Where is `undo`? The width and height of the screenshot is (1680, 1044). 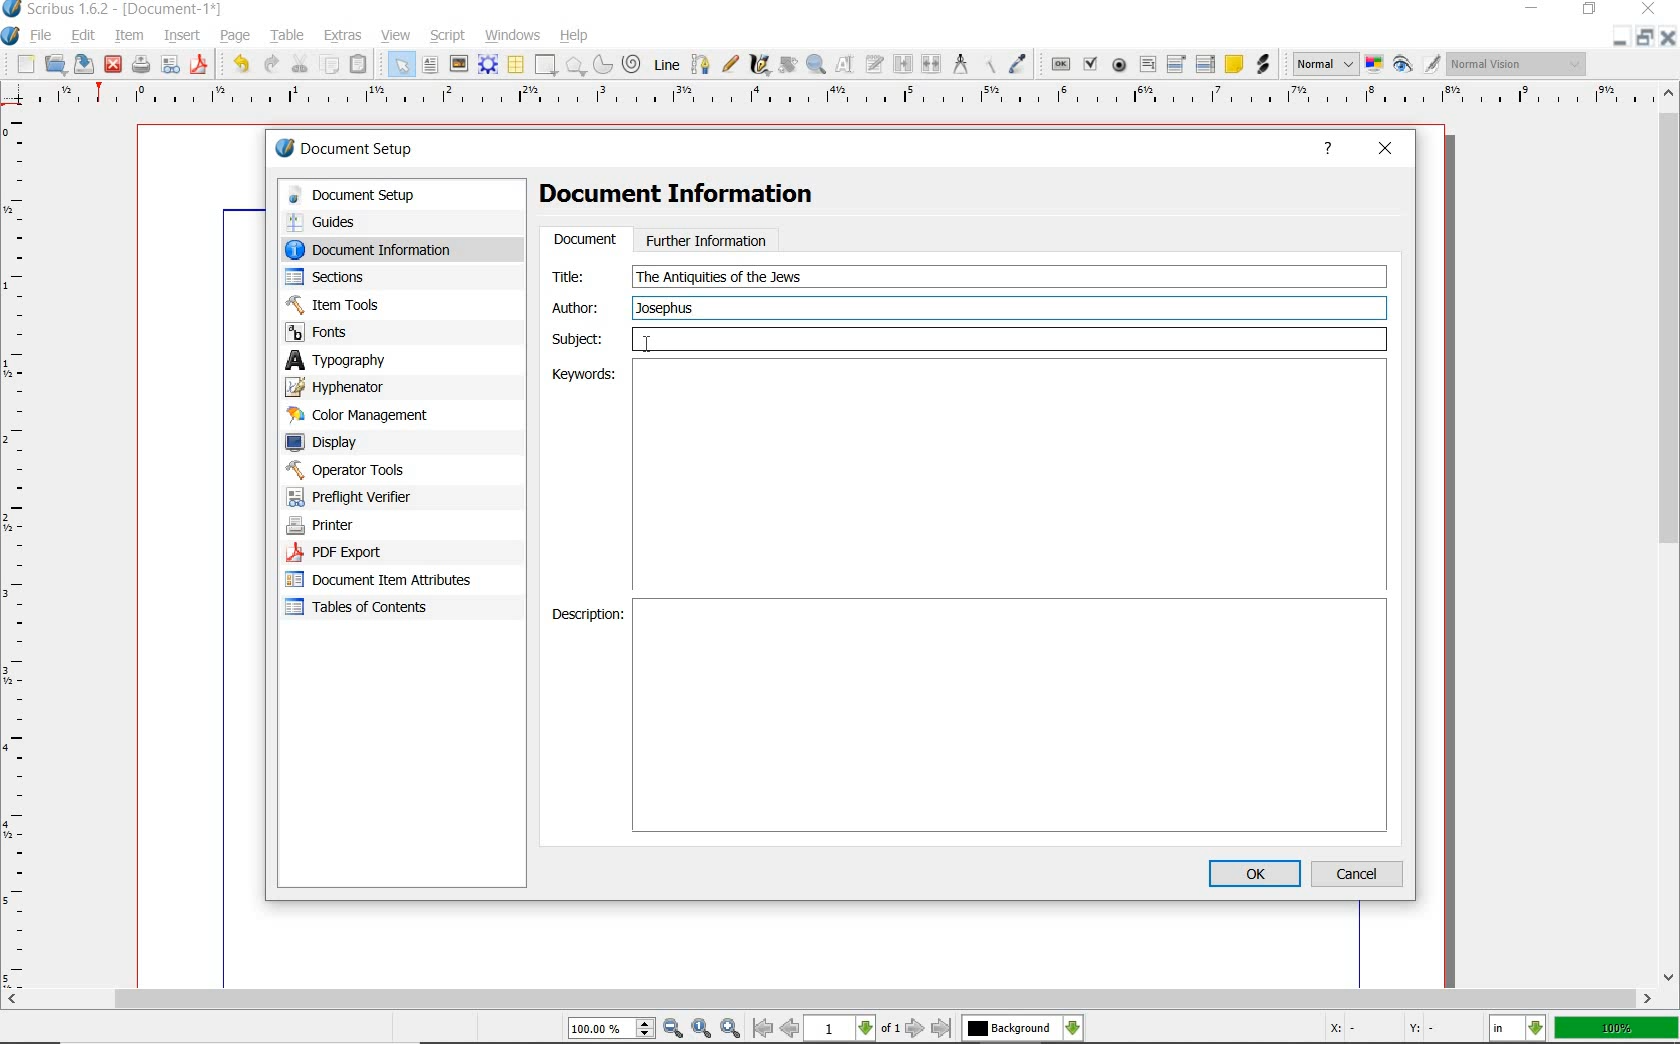 undo is located at coordinates (240, 66).